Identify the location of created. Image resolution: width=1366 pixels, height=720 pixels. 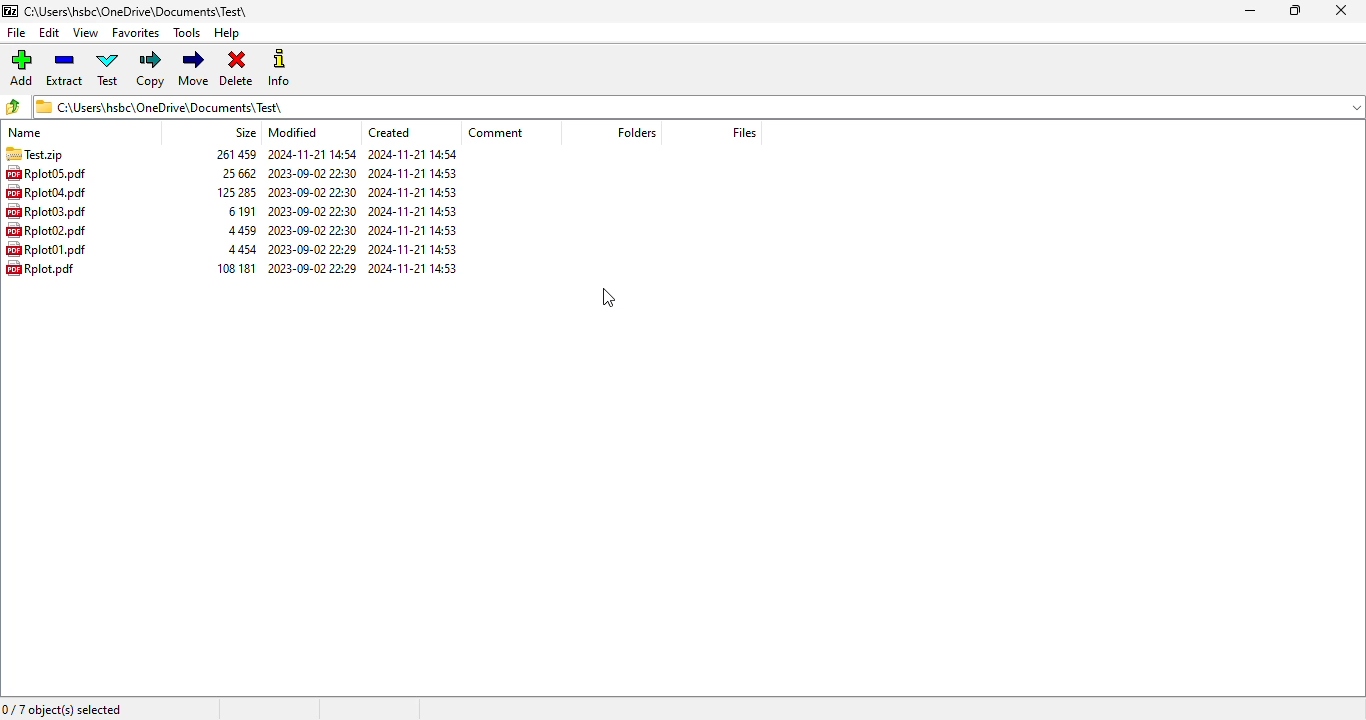
(389, 133).